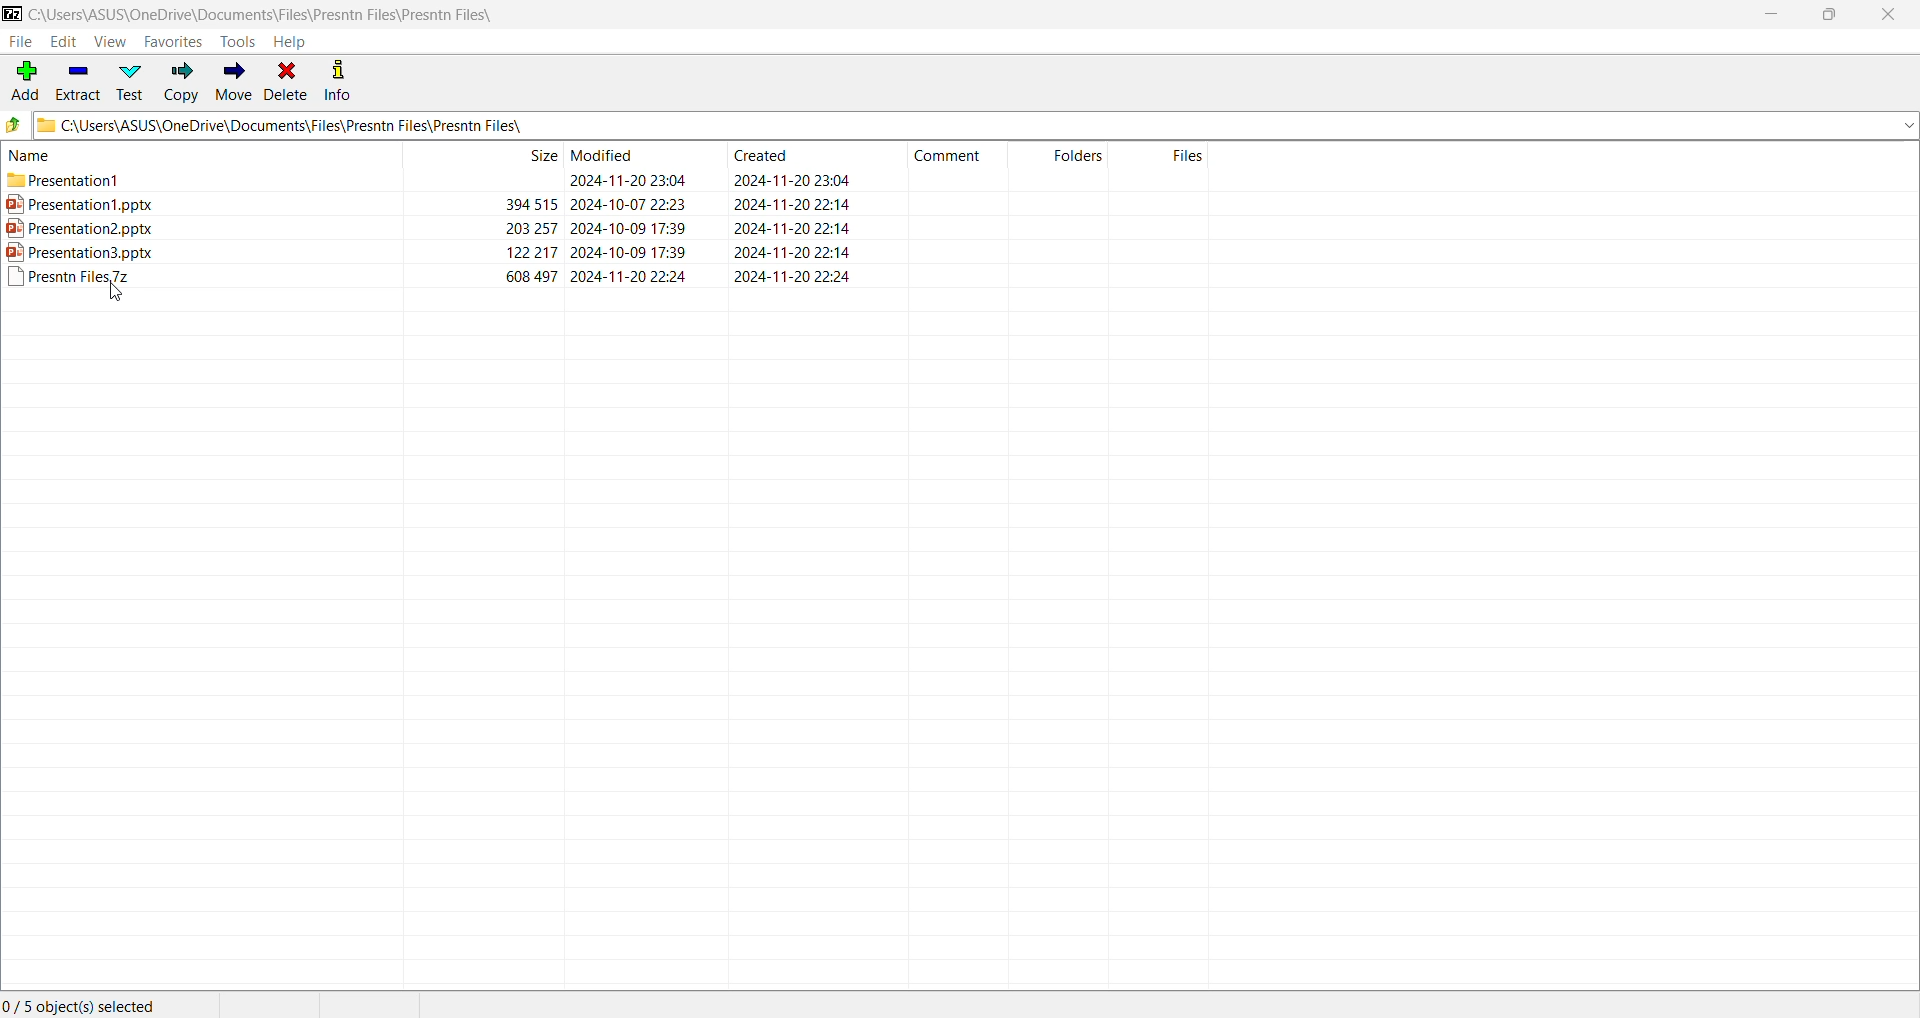  I want to click on Favorites, so click(172, 42).